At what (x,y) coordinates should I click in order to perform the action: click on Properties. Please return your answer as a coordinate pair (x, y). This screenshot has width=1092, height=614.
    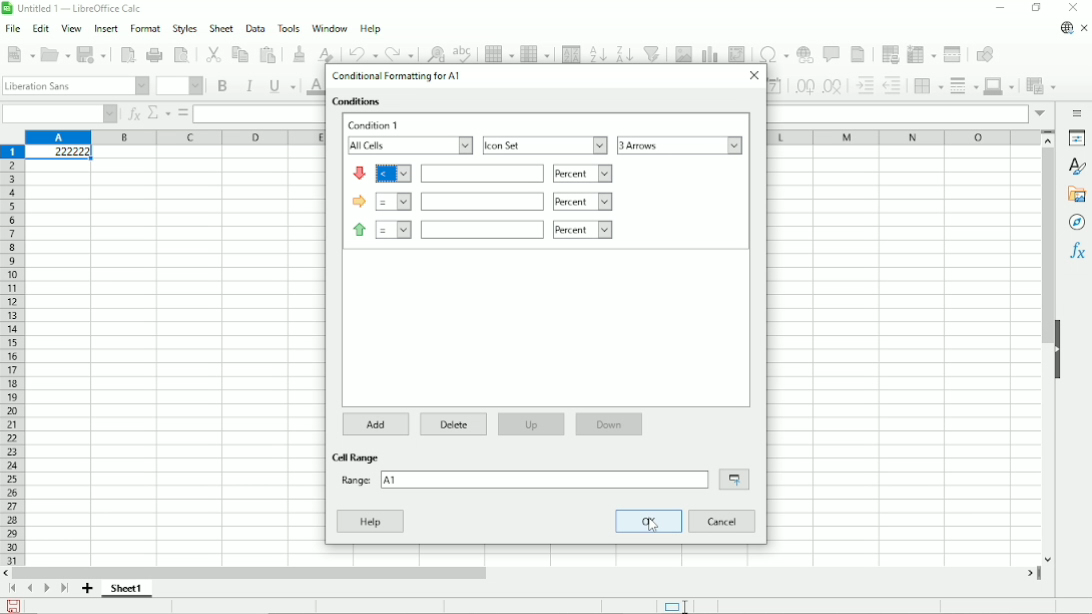
    Looking at the image, I should click on (1077, 139).